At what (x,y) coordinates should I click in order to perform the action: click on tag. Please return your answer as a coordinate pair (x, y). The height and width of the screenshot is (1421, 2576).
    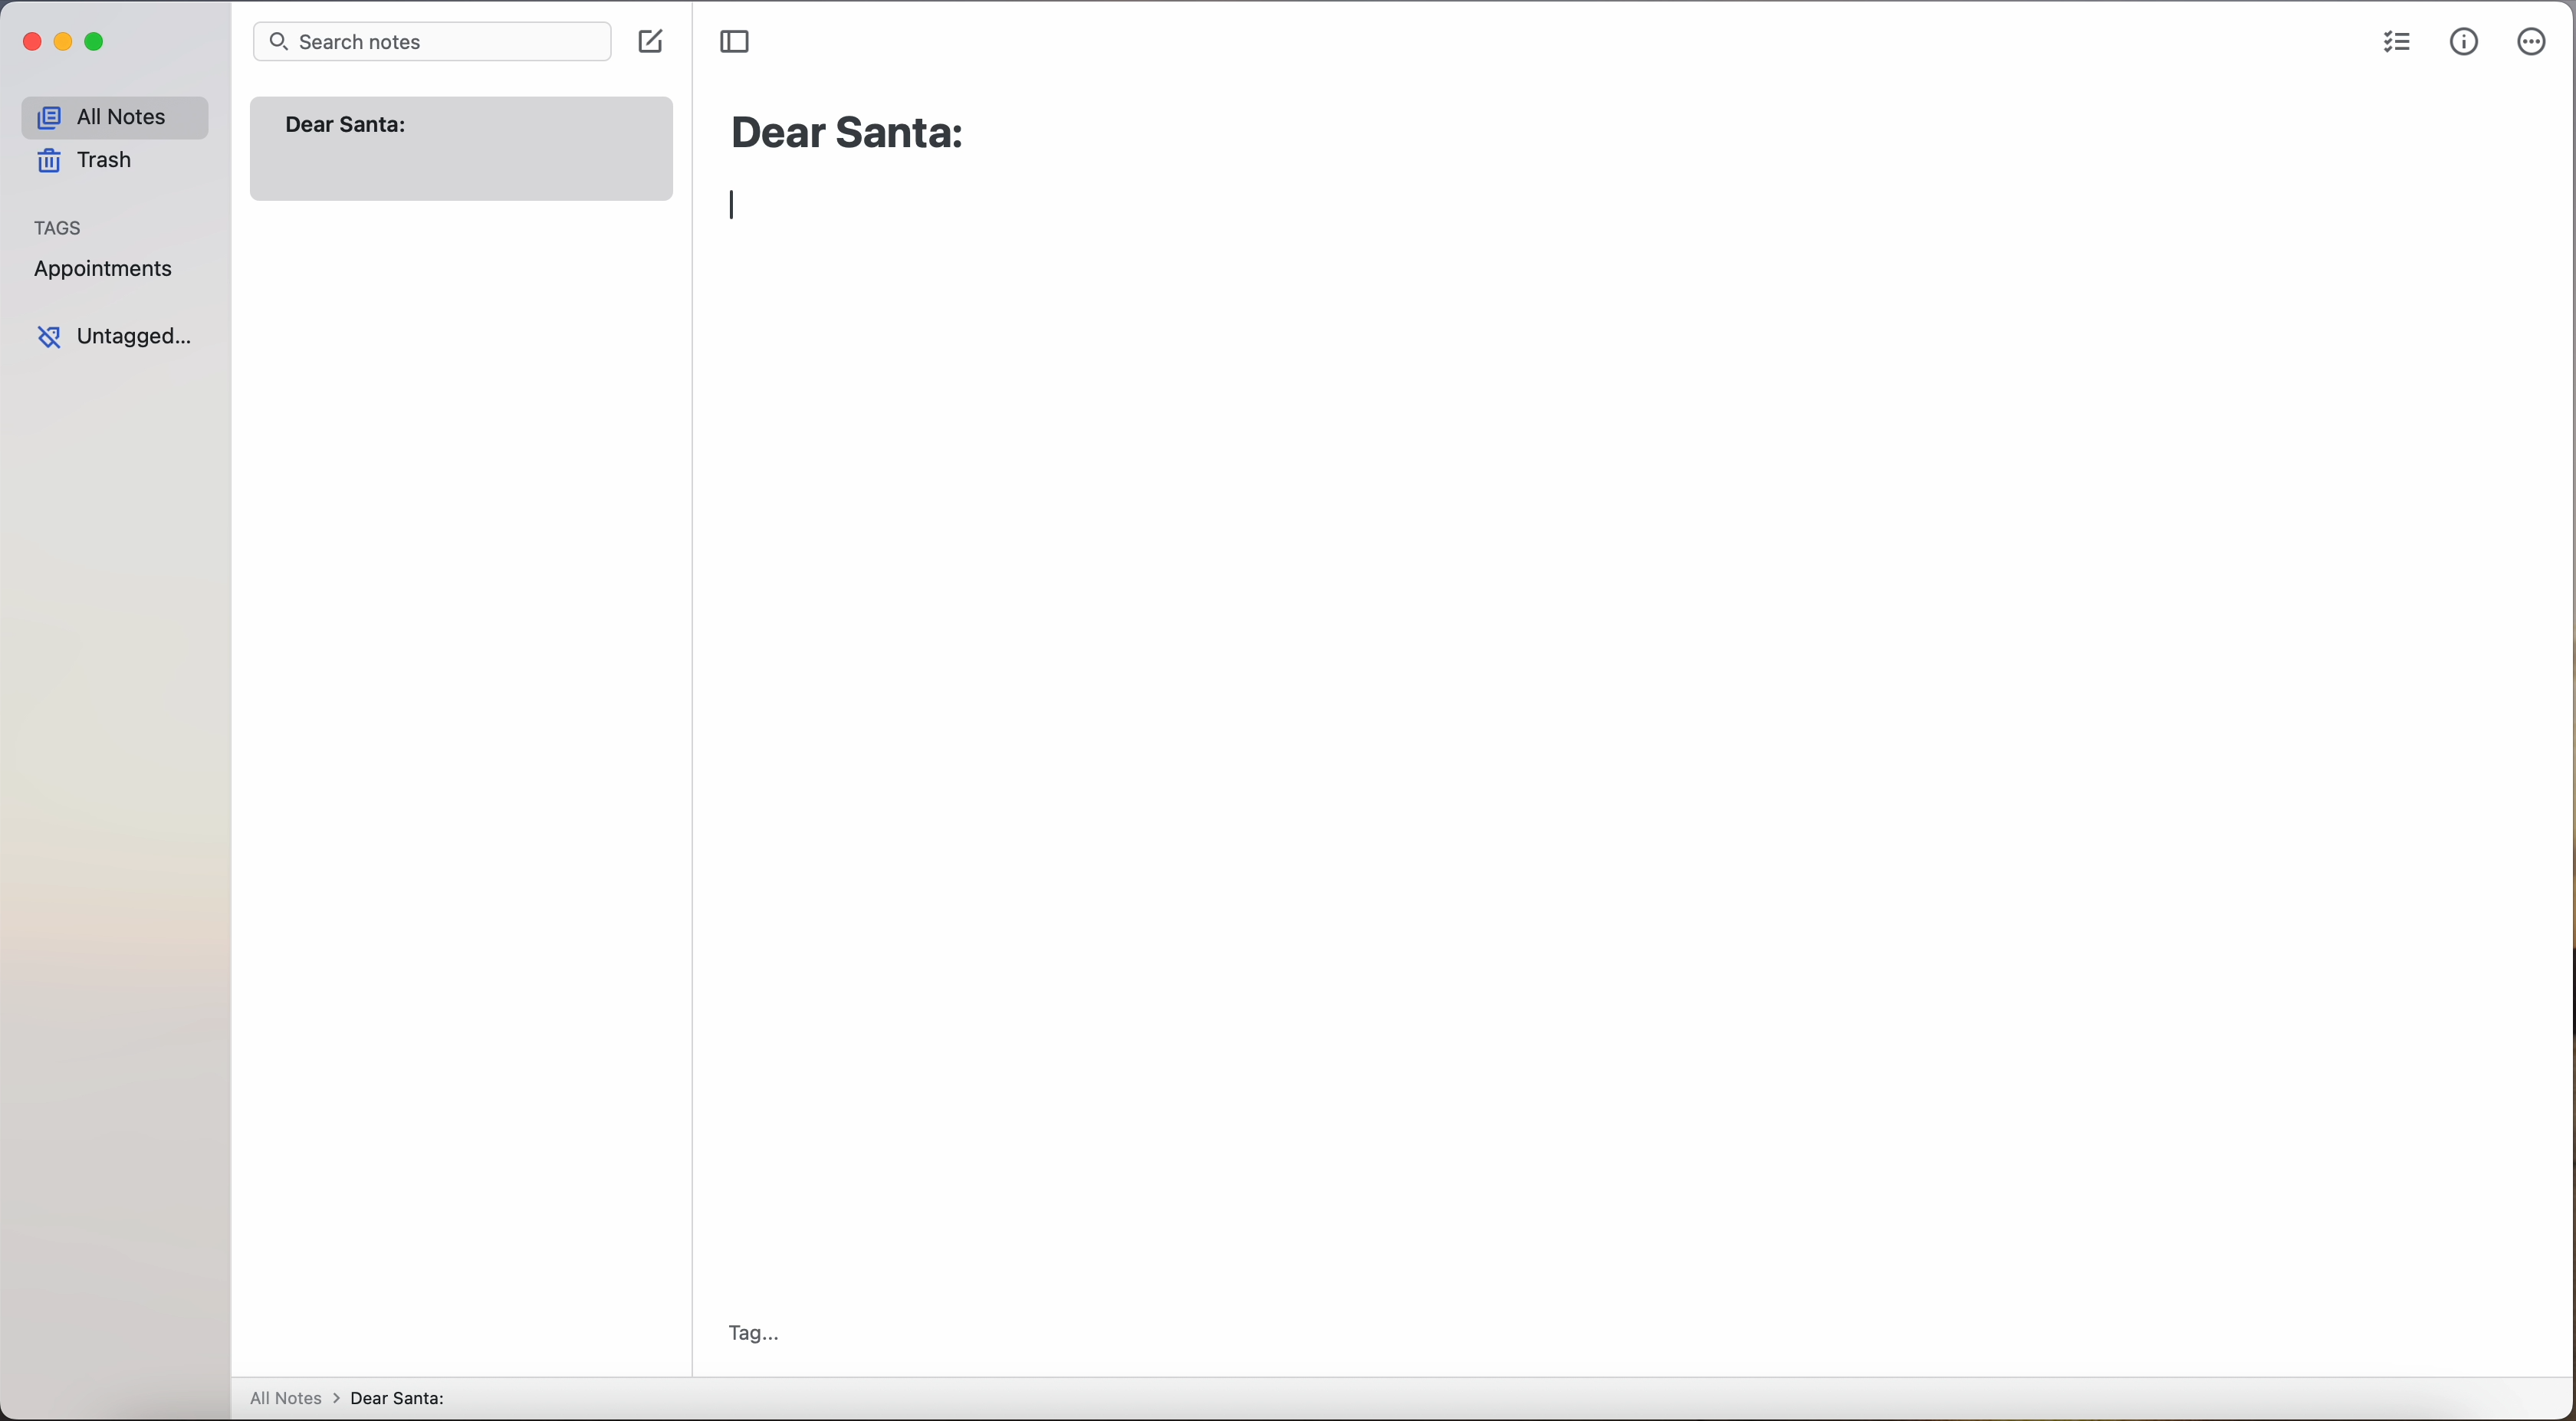
    Looking at the image, I should click on (775, 1344).